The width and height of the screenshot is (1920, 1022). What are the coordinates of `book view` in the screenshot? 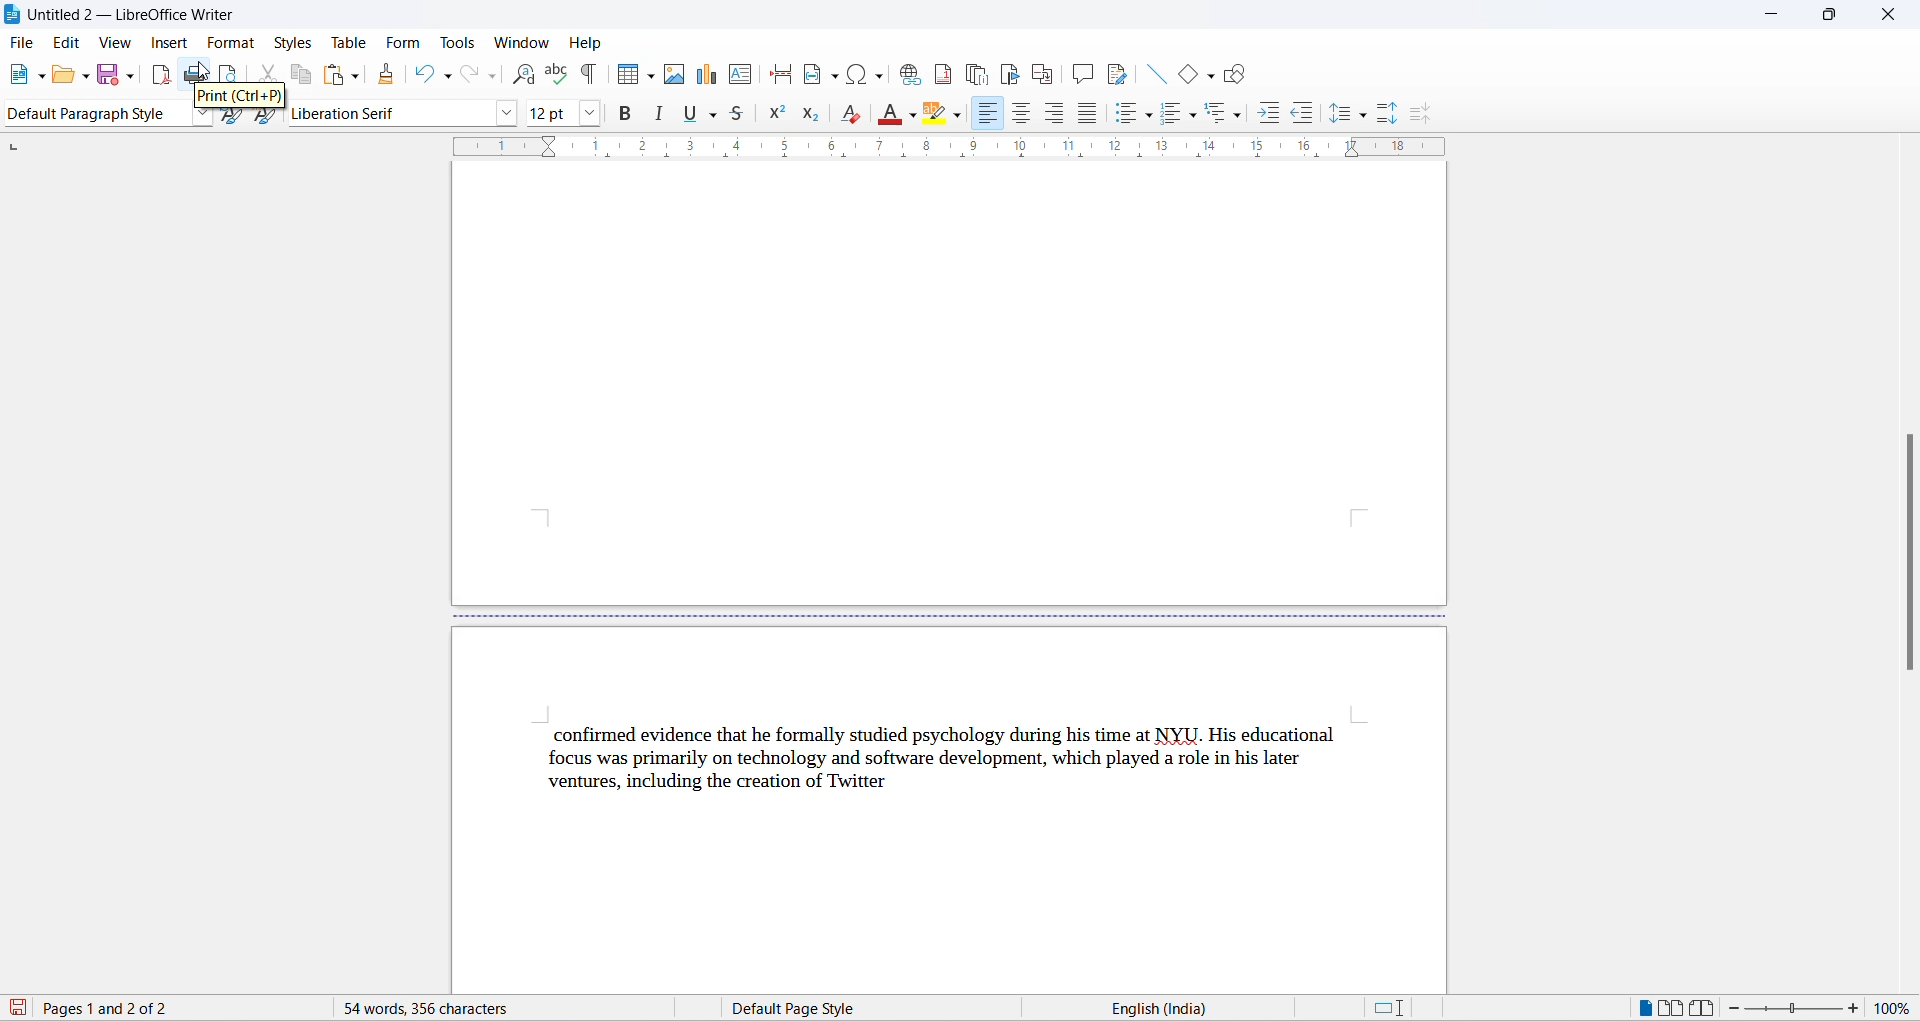 It's located at (1706, 1009).